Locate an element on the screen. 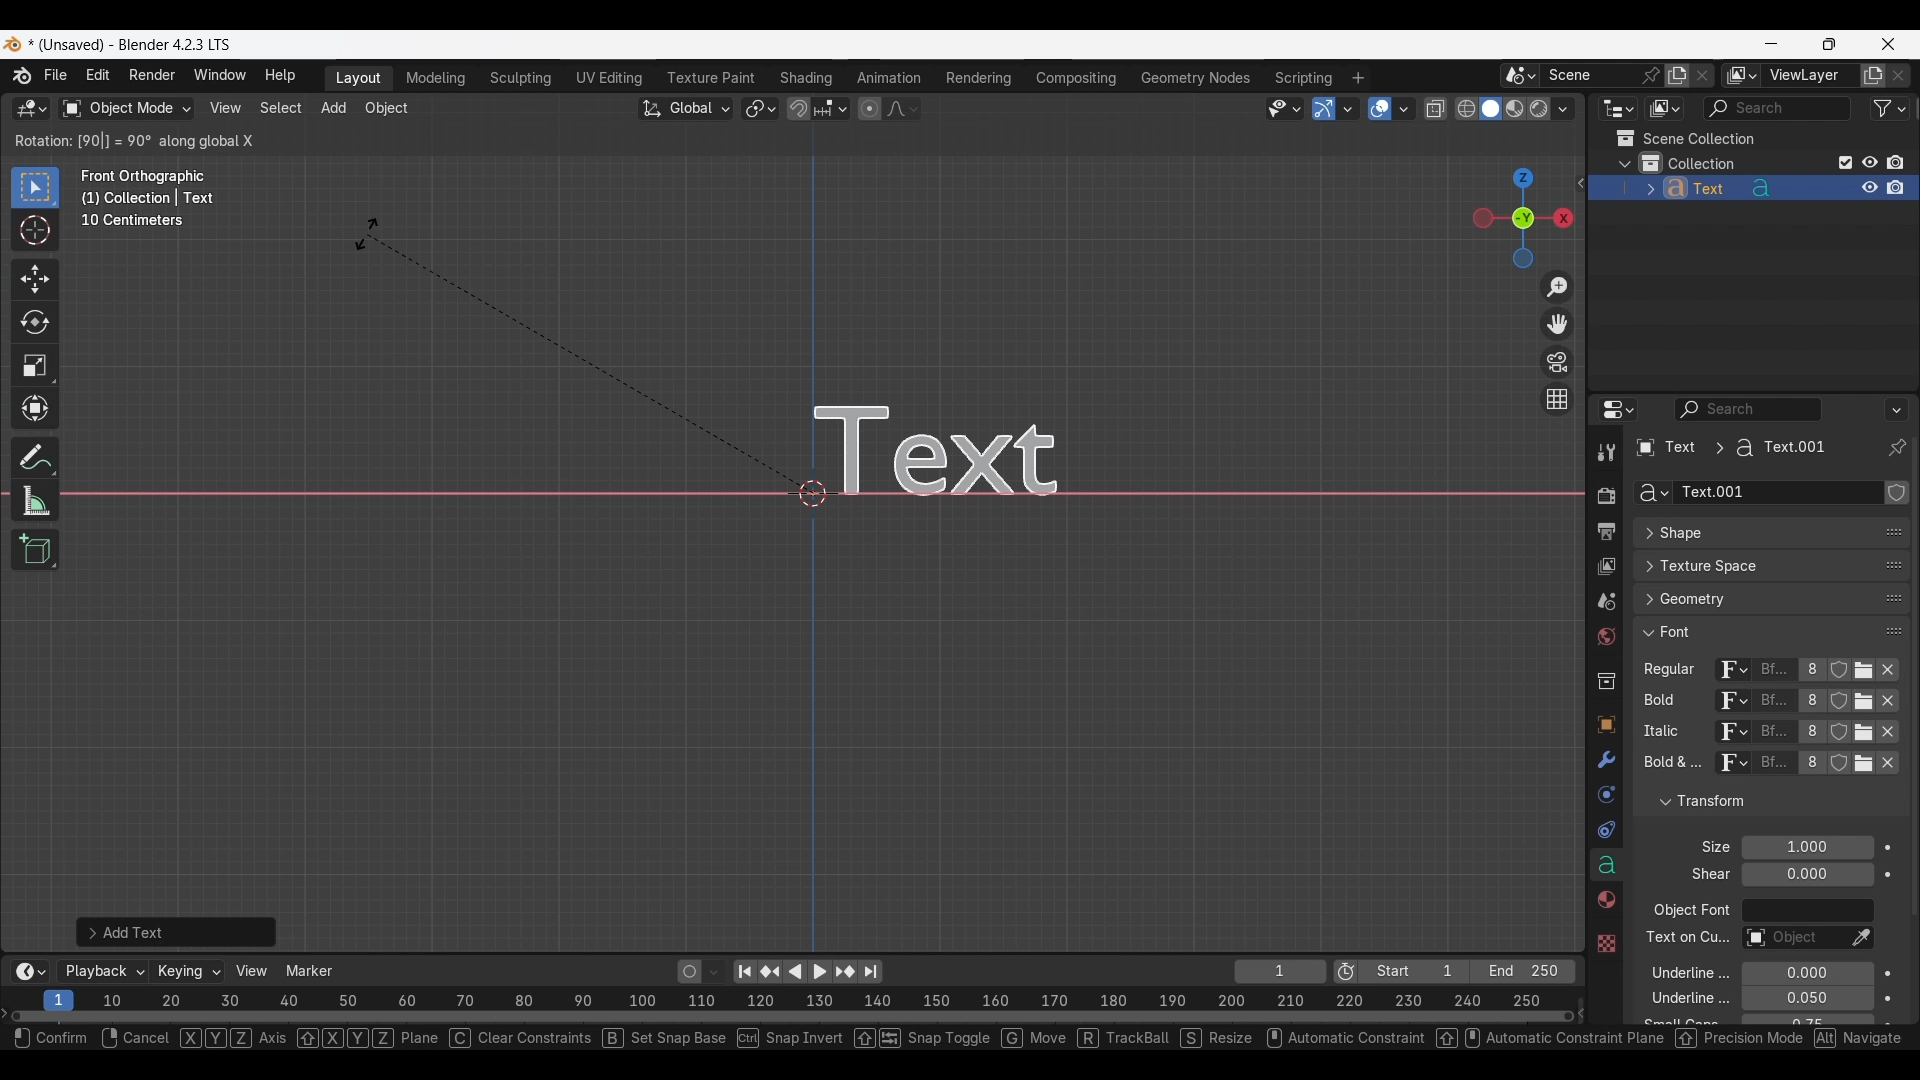 The width and height of the screenshot is (1920, 1080). Display mode is located at coordinates (1664, 109).